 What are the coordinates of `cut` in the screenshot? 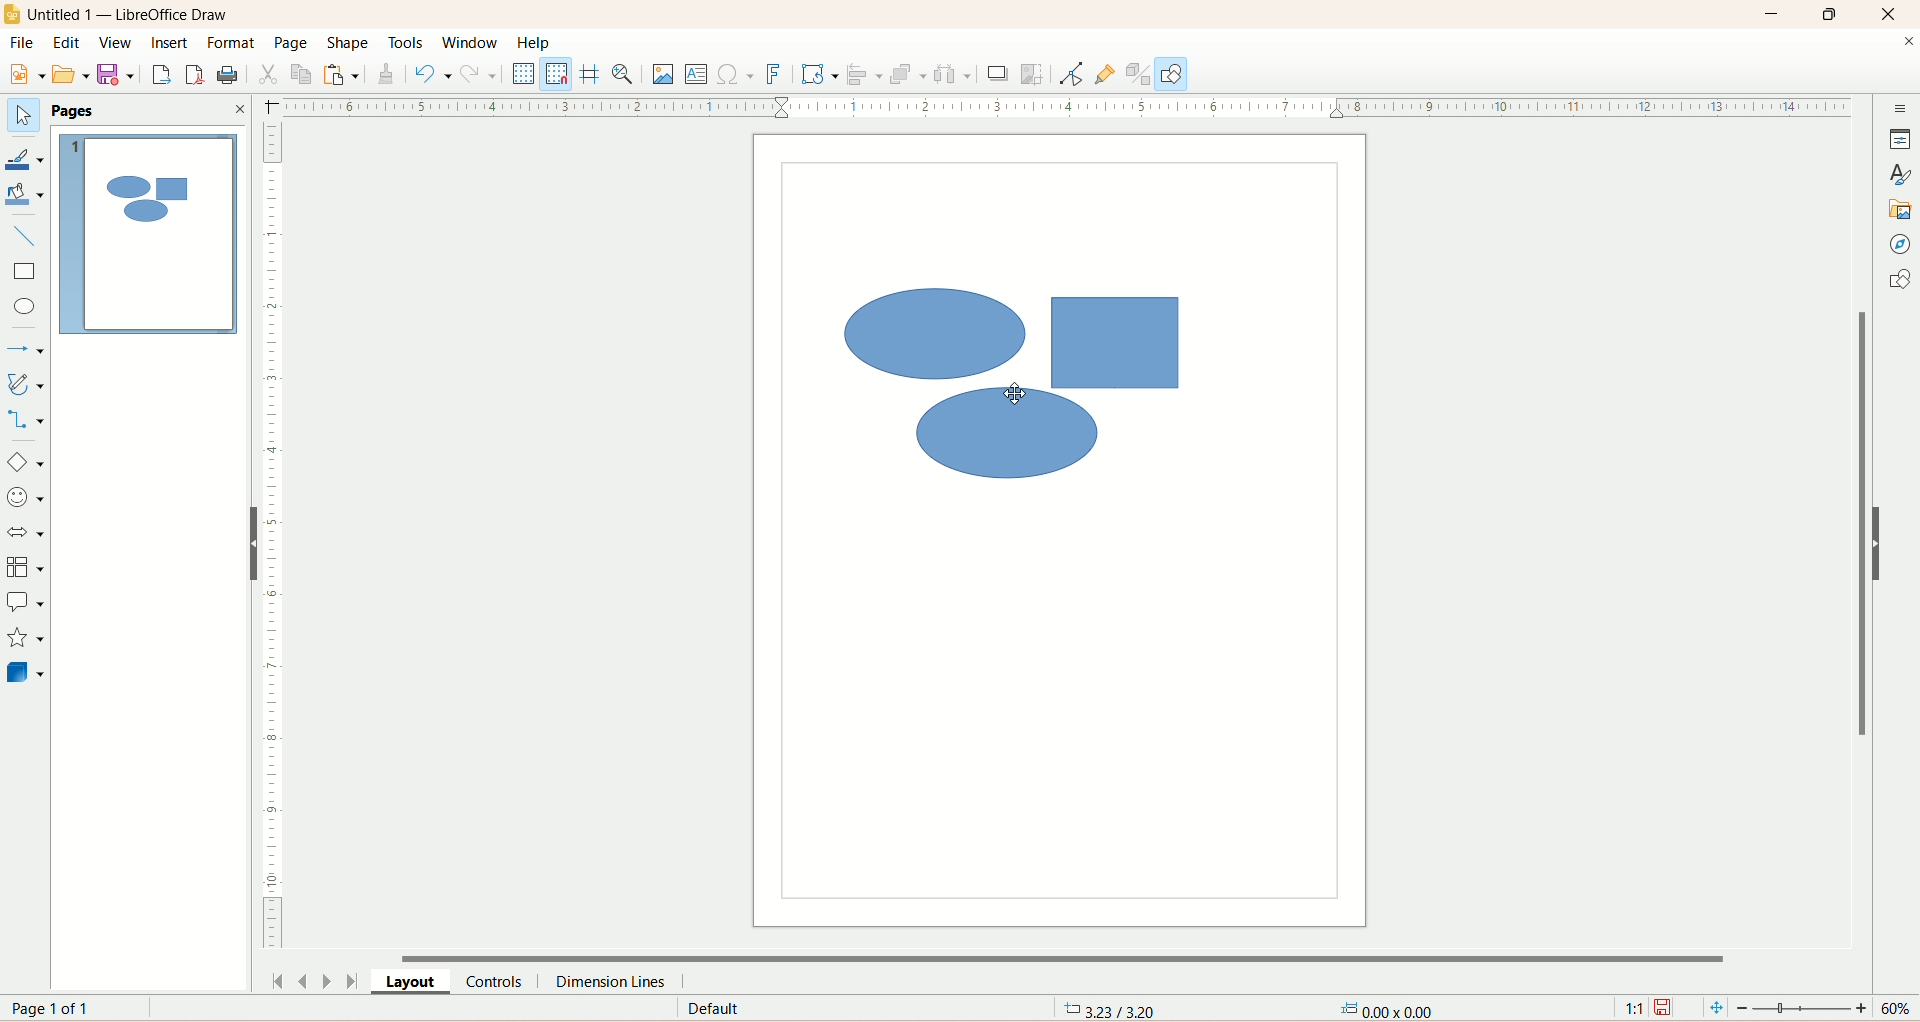 It's located at (269, 77).